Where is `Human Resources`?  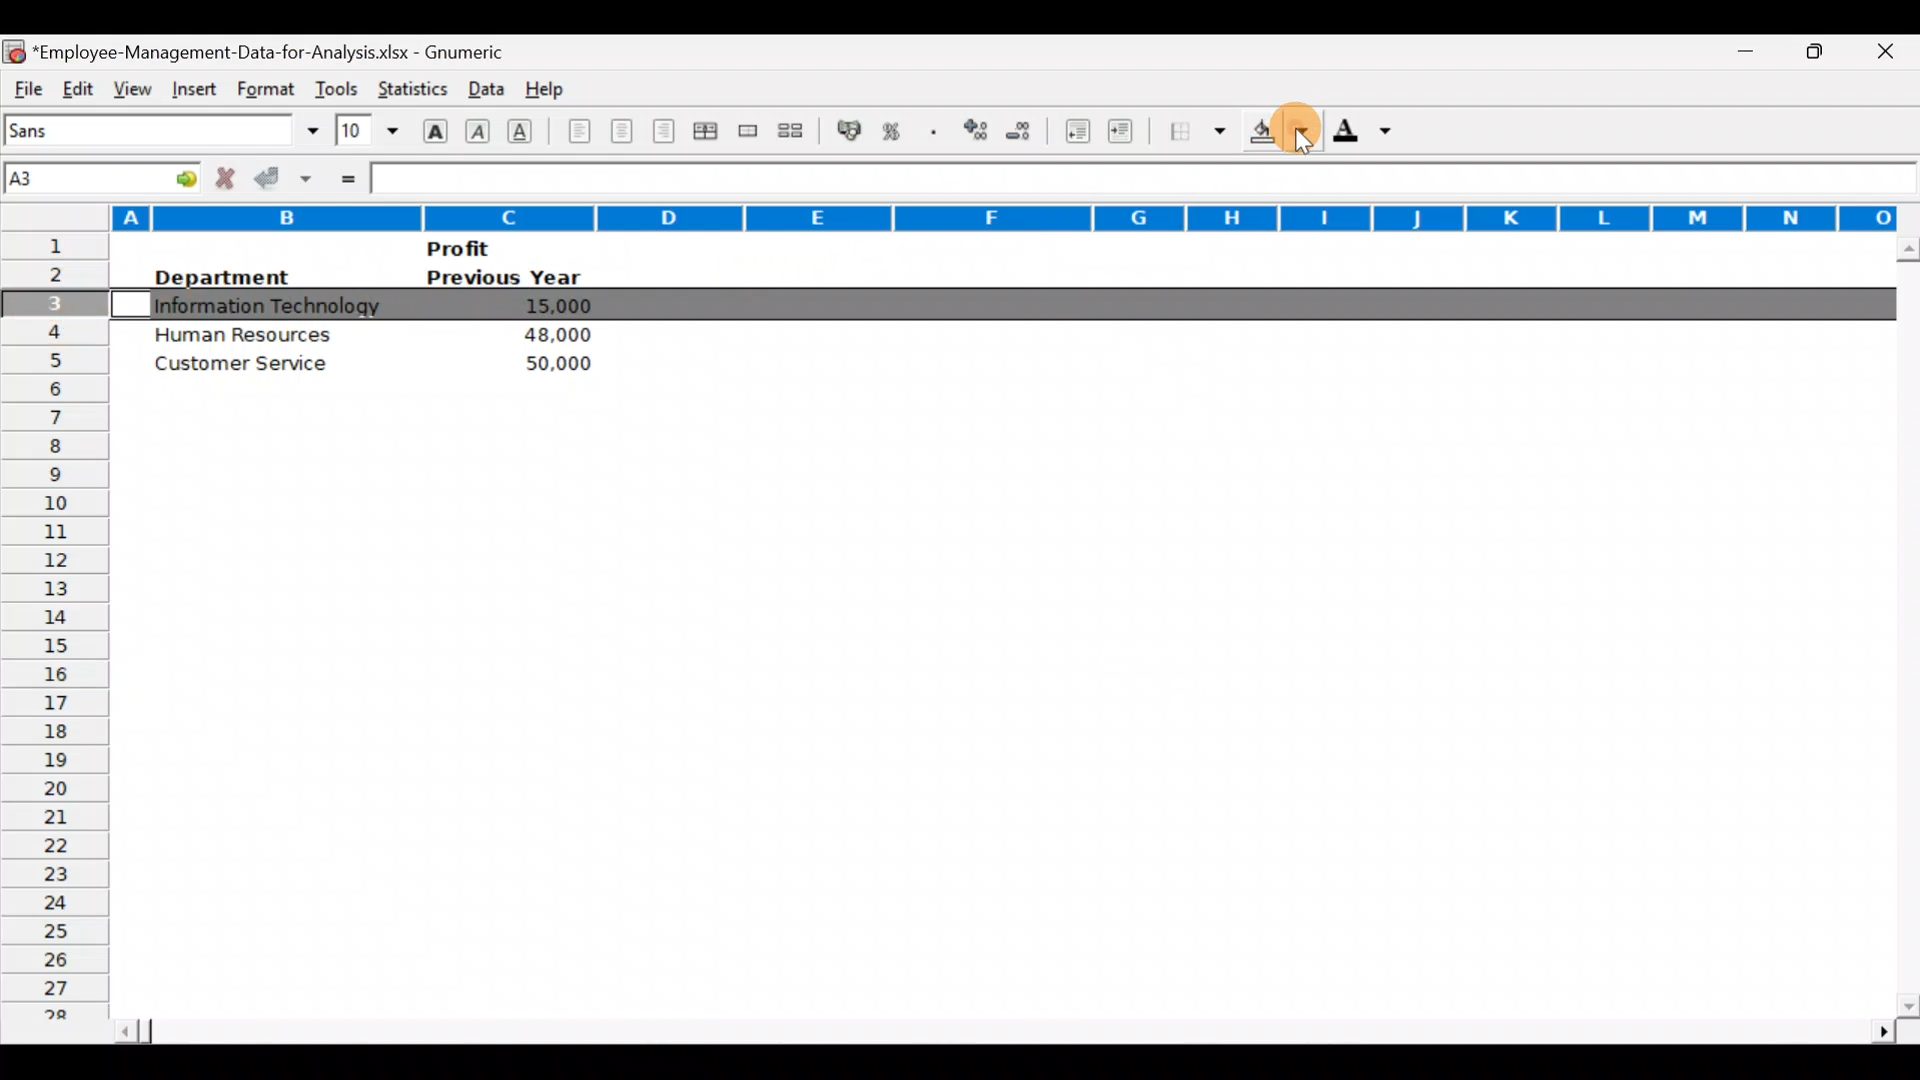 Human Resources is located at coordinates (245, 333).